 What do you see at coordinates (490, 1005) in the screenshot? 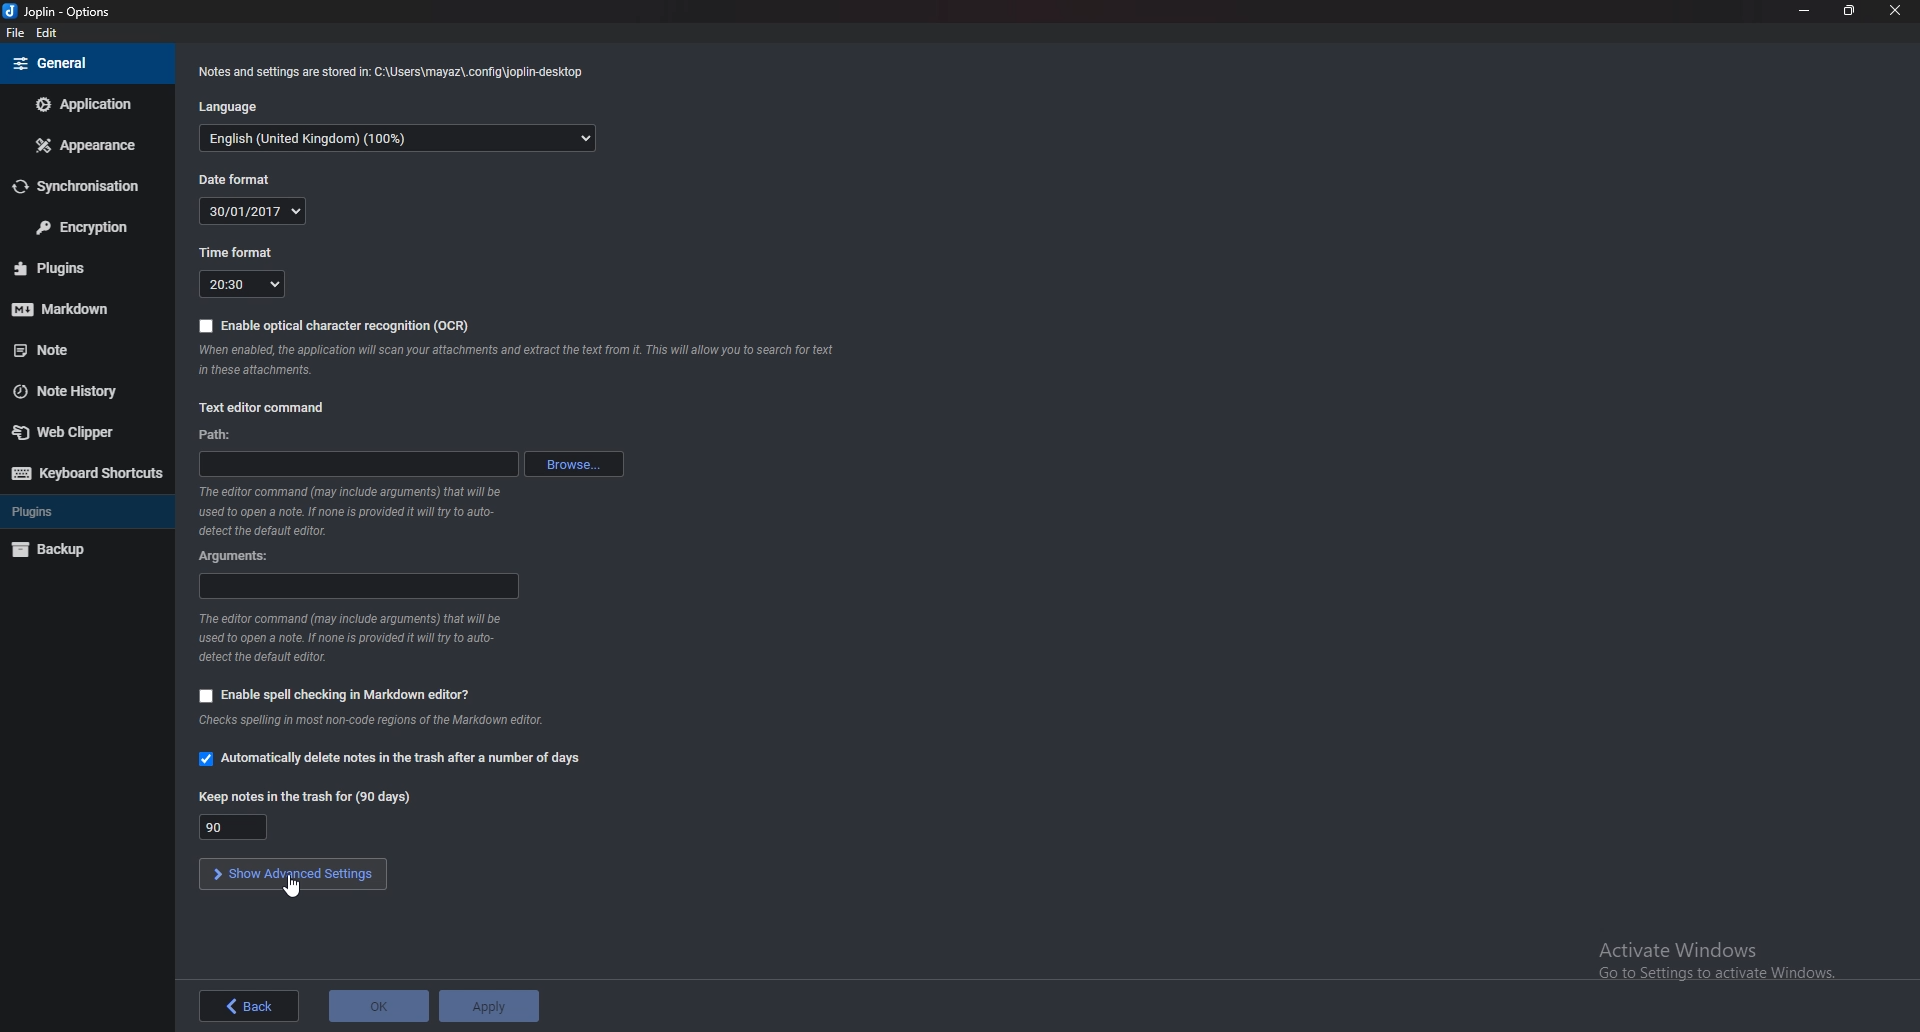
I see `Apply` at bounding box center [490, 1005].